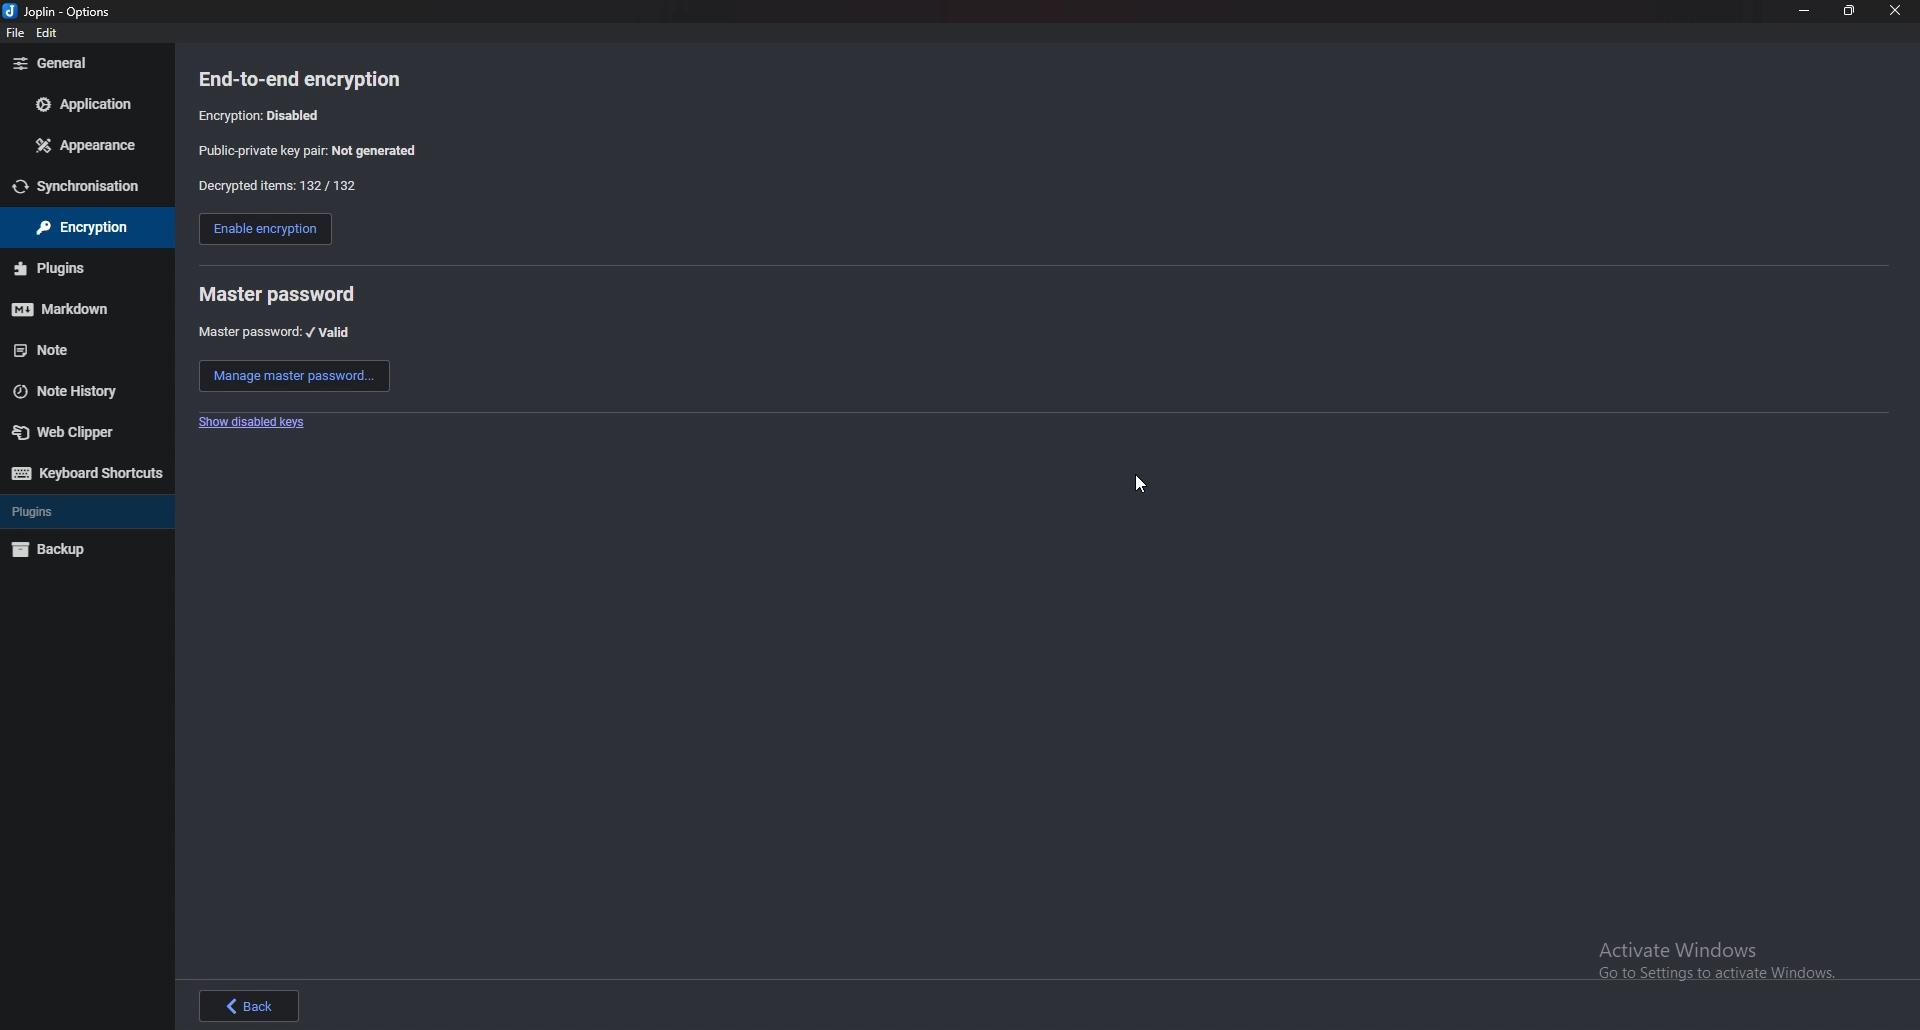 The height and width of the screenshot is (1030, 1920). Describe the element at coordinates (51, 32) in the screenshot. I see `edit` at that location.